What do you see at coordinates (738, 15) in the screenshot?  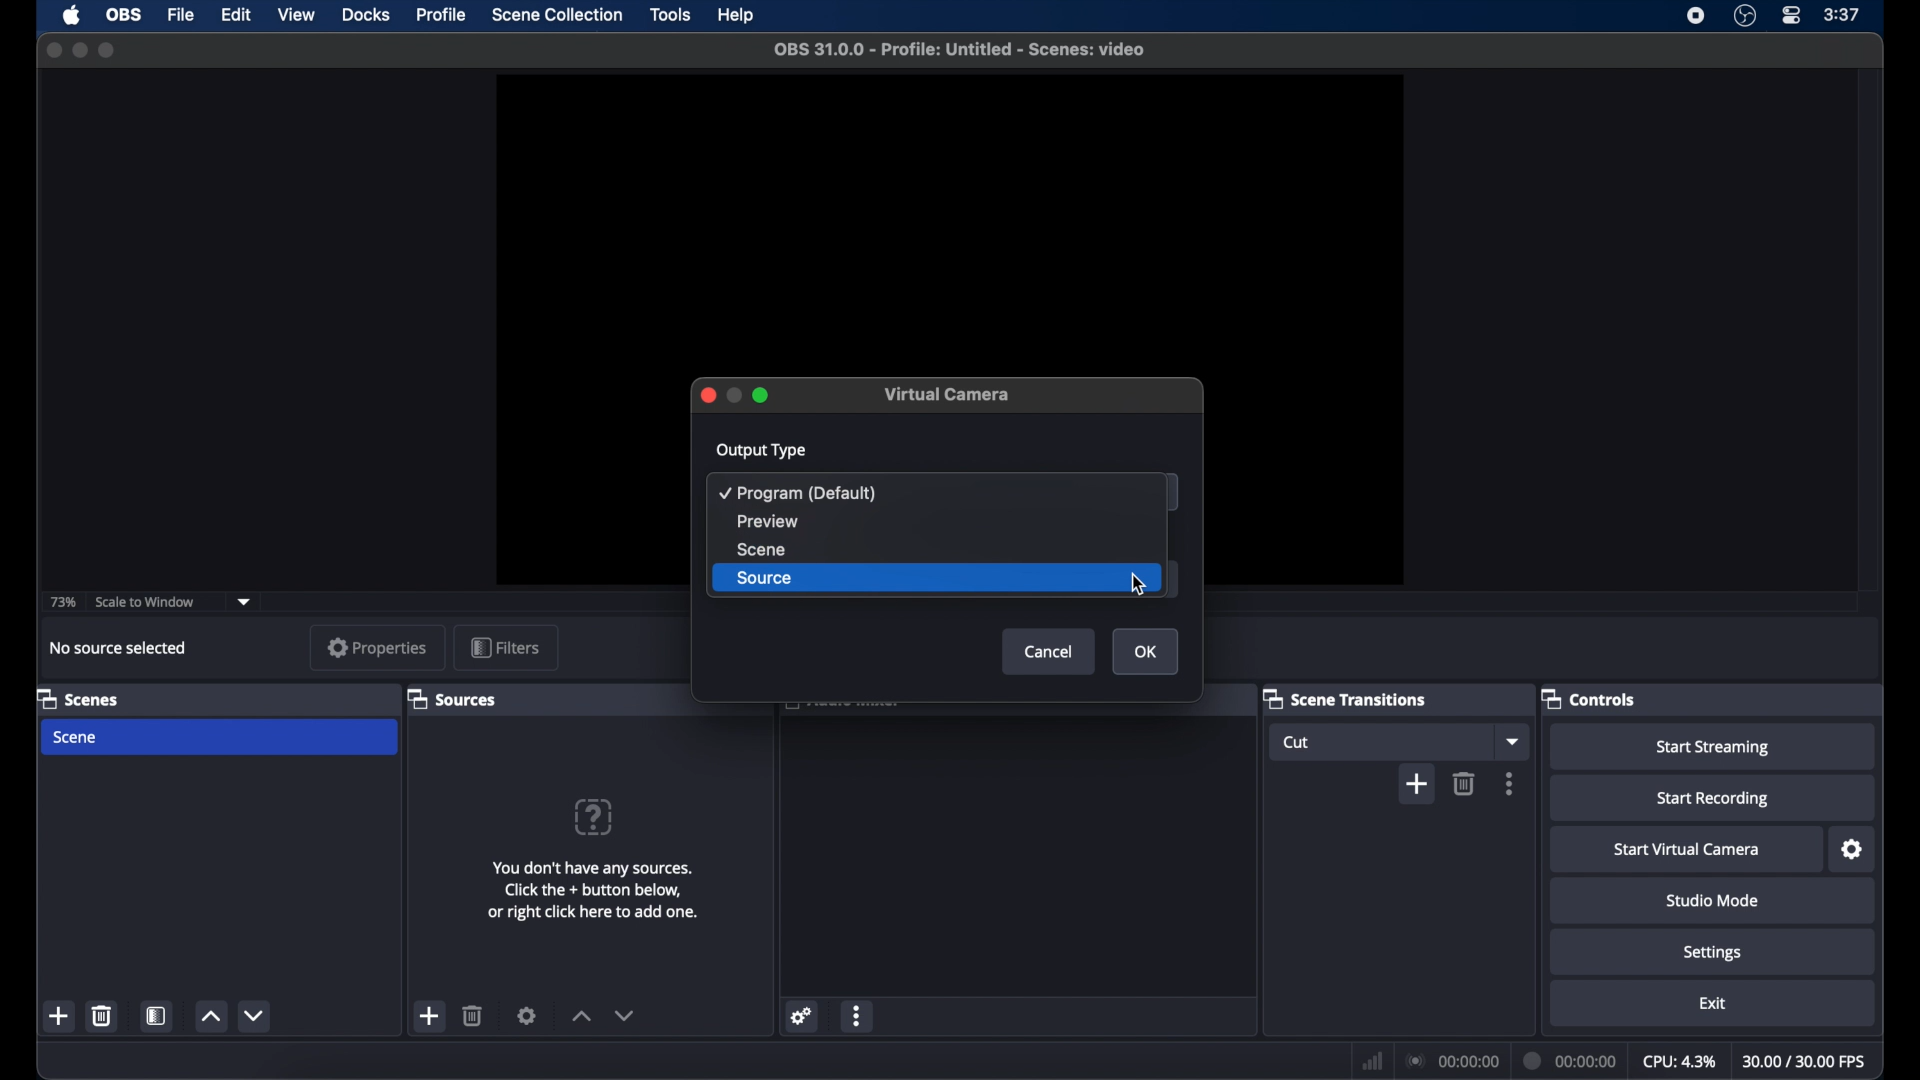 I see `help` at bounding box center [738, 15].